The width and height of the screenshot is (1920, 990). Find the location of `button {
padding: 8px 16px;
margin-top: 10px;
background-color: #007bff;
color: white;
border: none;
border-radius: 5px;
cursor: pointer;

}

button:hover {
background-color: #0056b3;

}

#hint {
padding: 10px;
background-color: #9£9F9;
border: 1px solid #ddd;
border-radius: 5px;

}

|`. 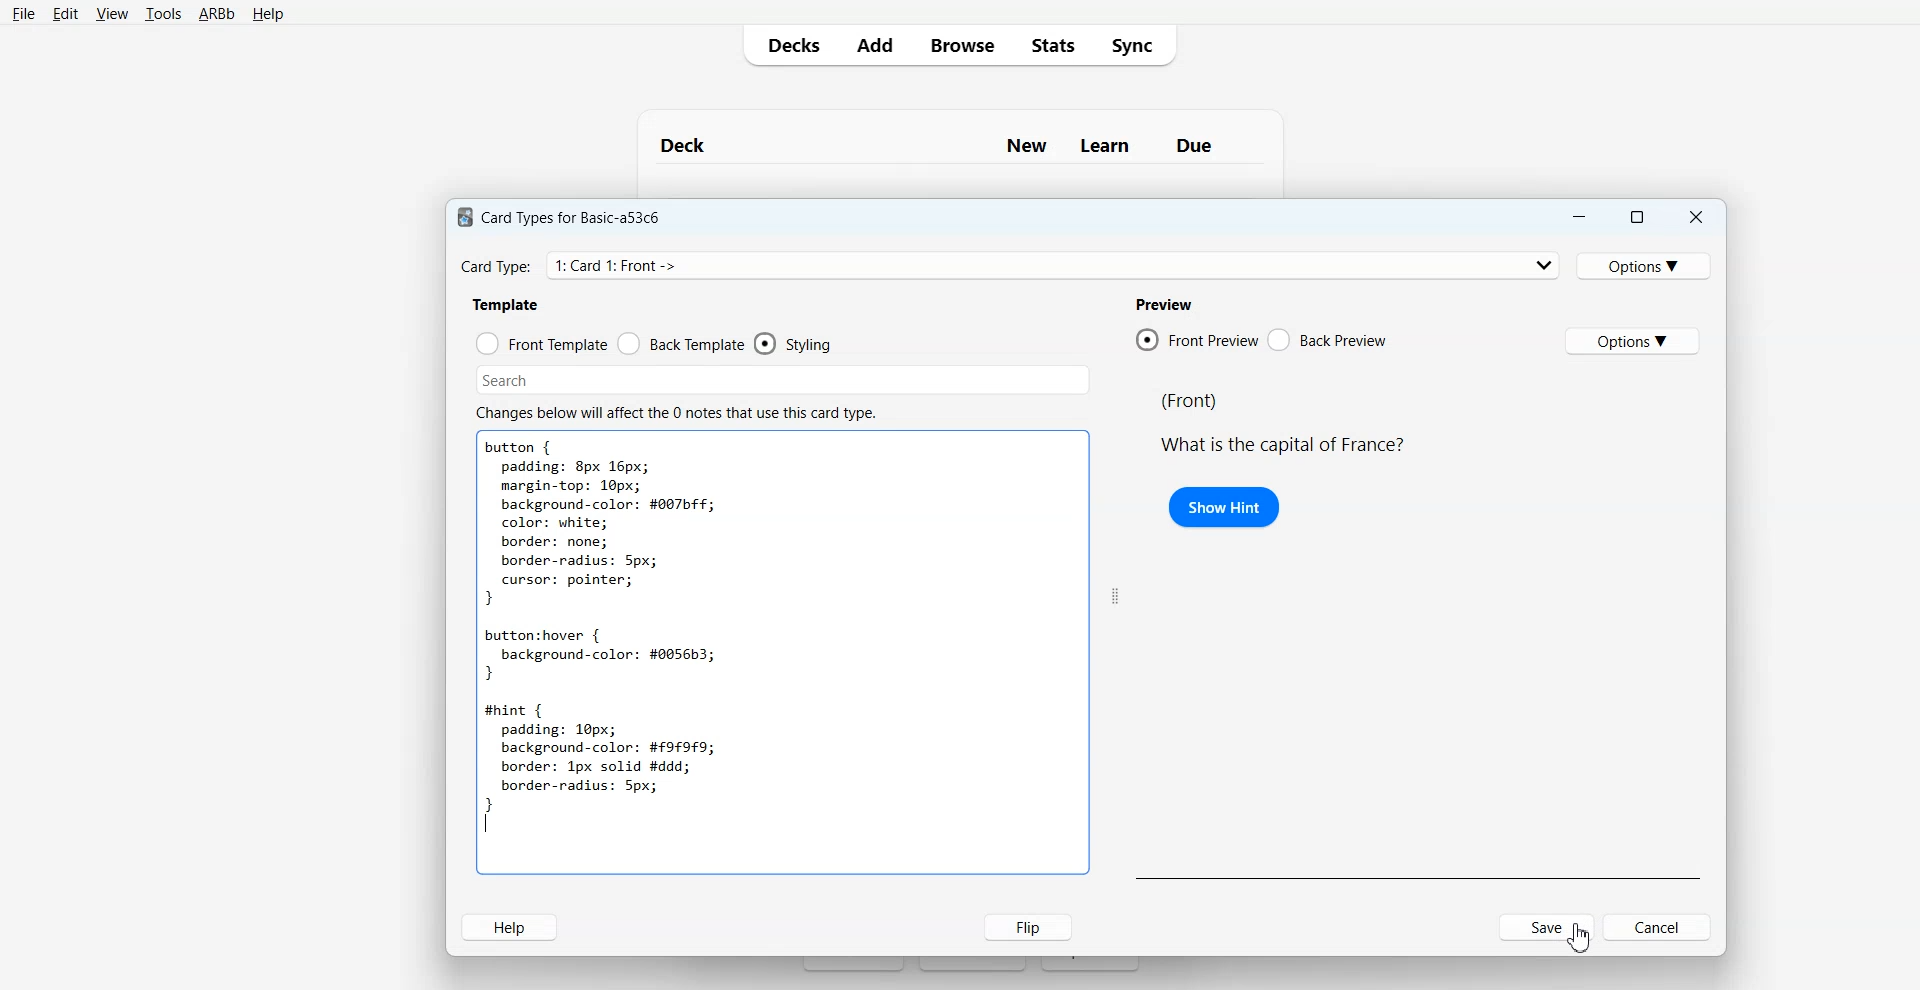

button {
padding: 8px 16px;
margin-top: 10px;
background-color: #007bff;
color: white;
border: none;
border-radius: 5px;
cursor: pointer;

}

button:hover {
background-color: #0056b3;

}

#hint {
padding: 10px;
background-color: #9£9F9;
border: 1px solid #ddd;
border-radius: 5px;

}

| is located at coordinates (610, 646).